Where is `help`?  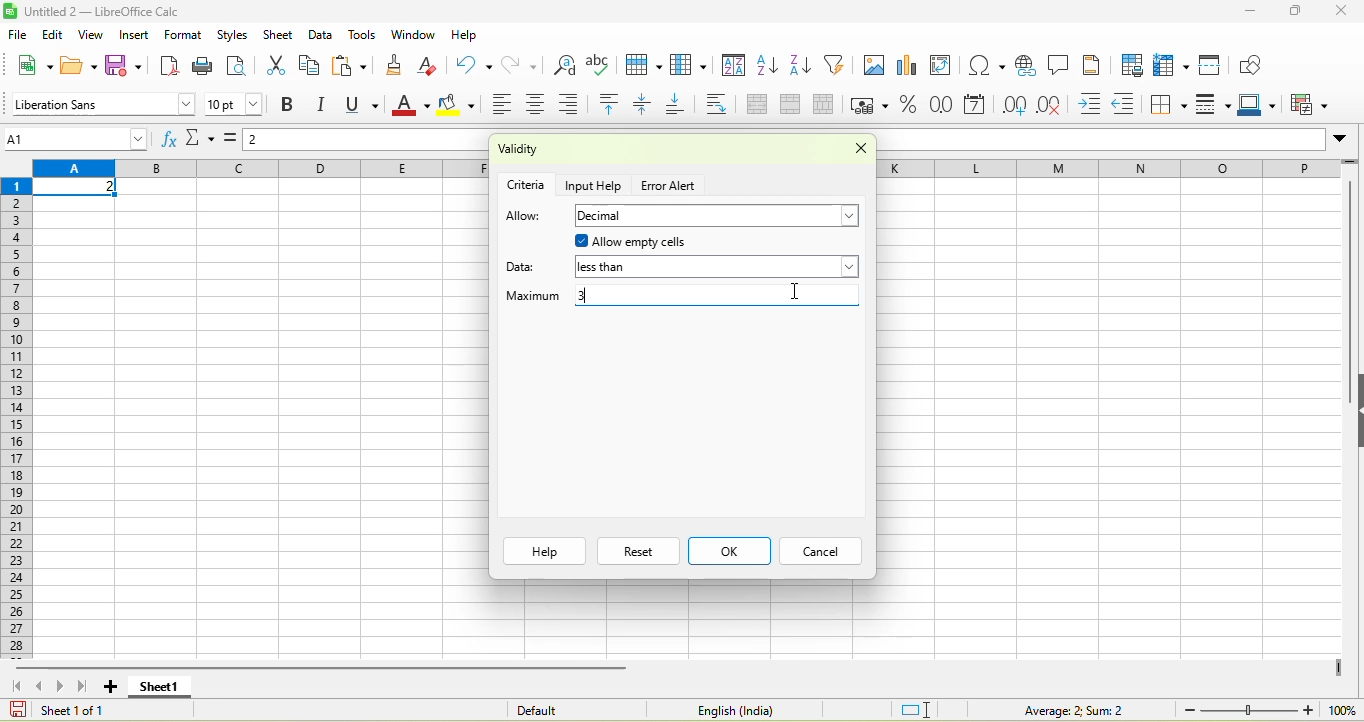 help is located at coordinates (464, 34).